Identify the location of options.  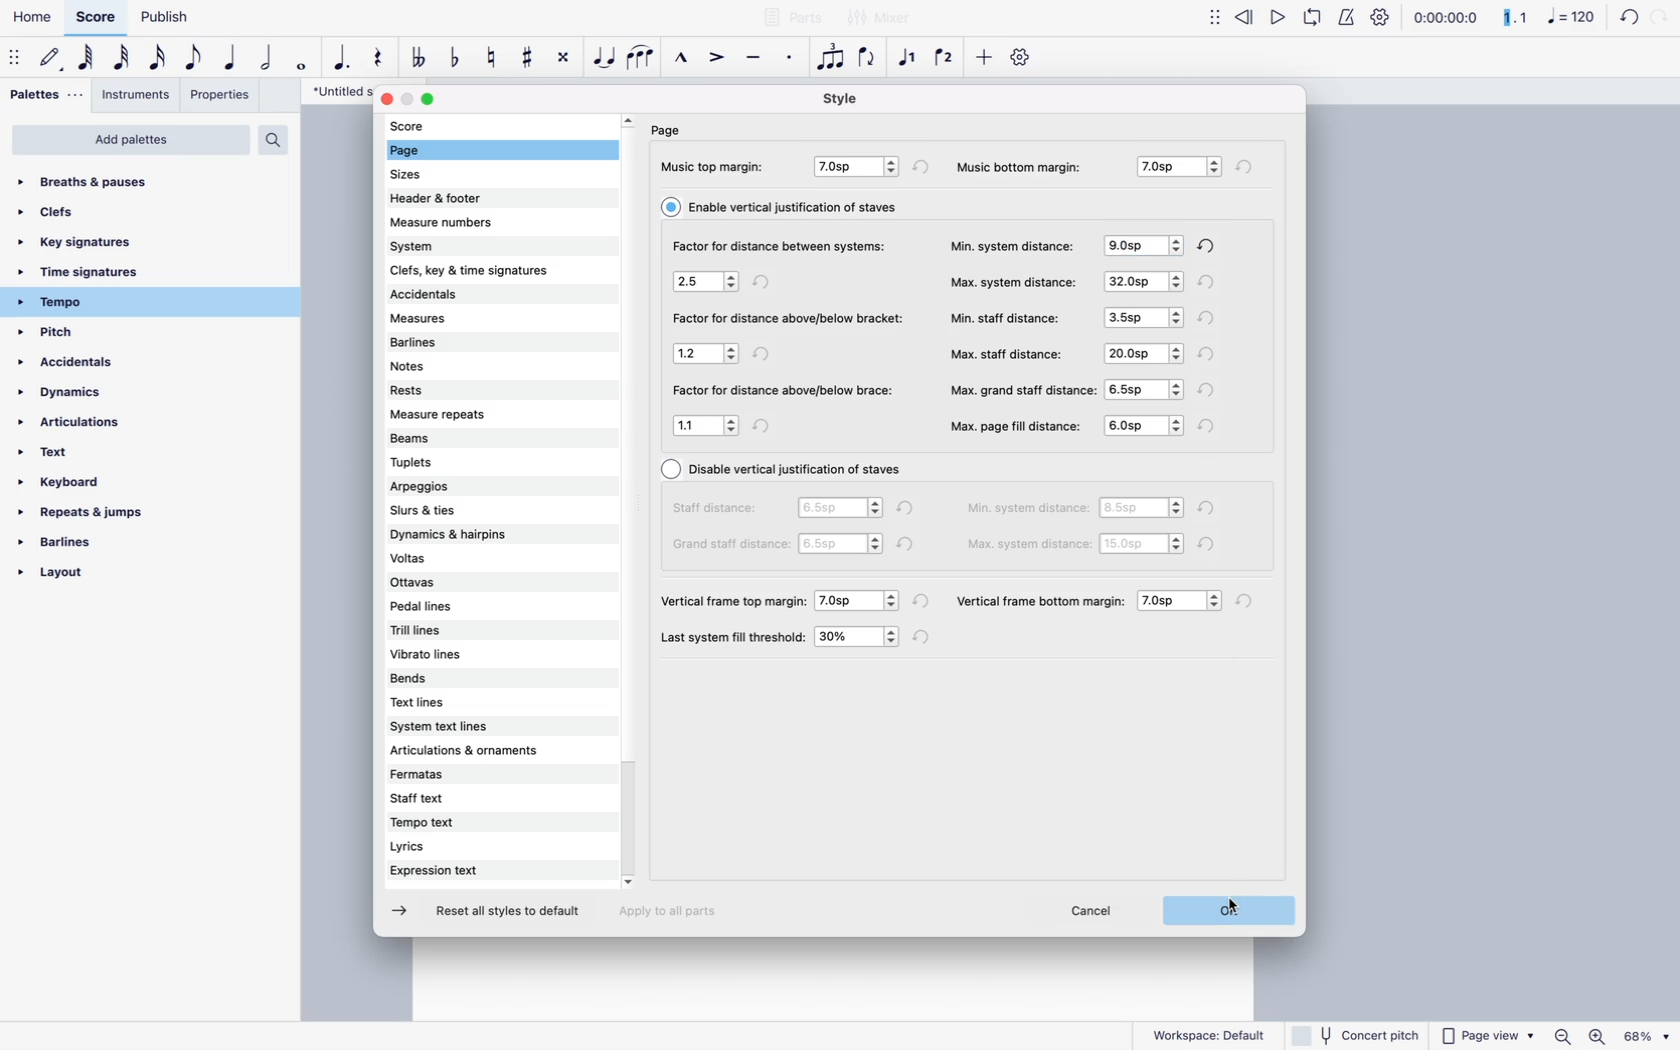
(1141, 316).